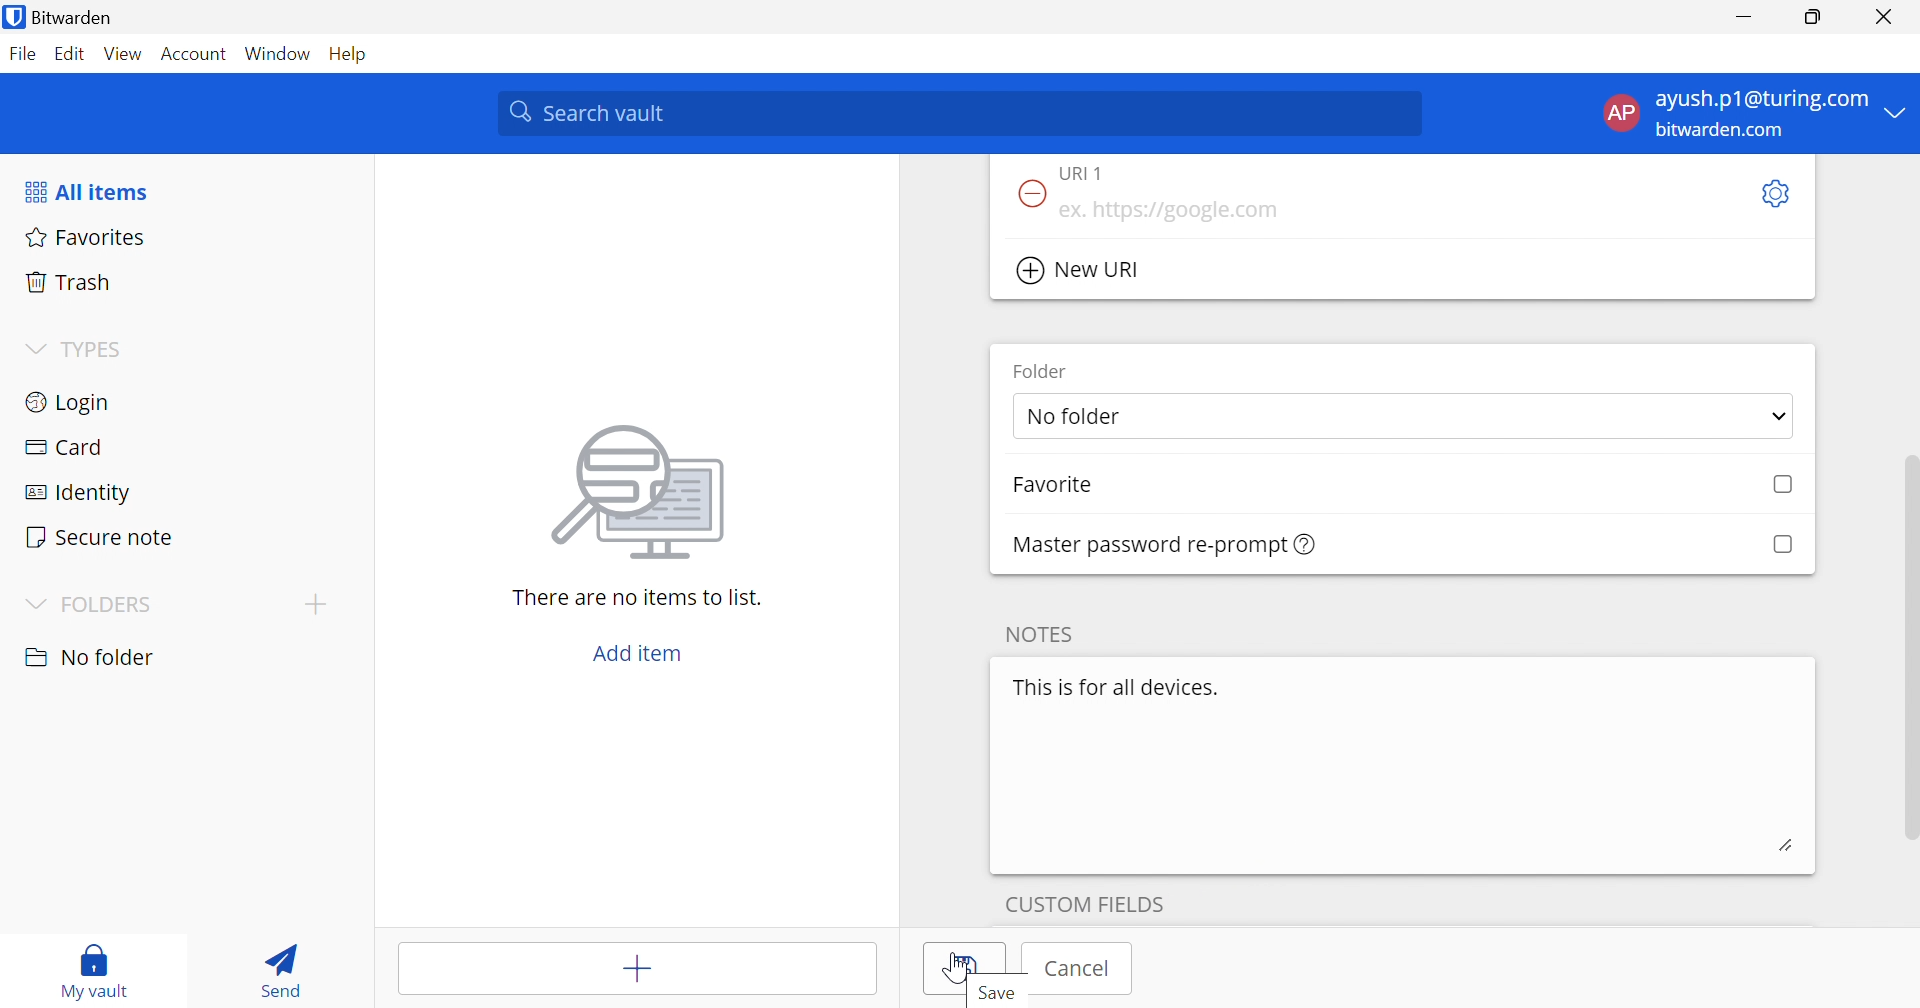  Describe the element at coordinates (1790, 849) in the screenshot. I see `edit` at that location.